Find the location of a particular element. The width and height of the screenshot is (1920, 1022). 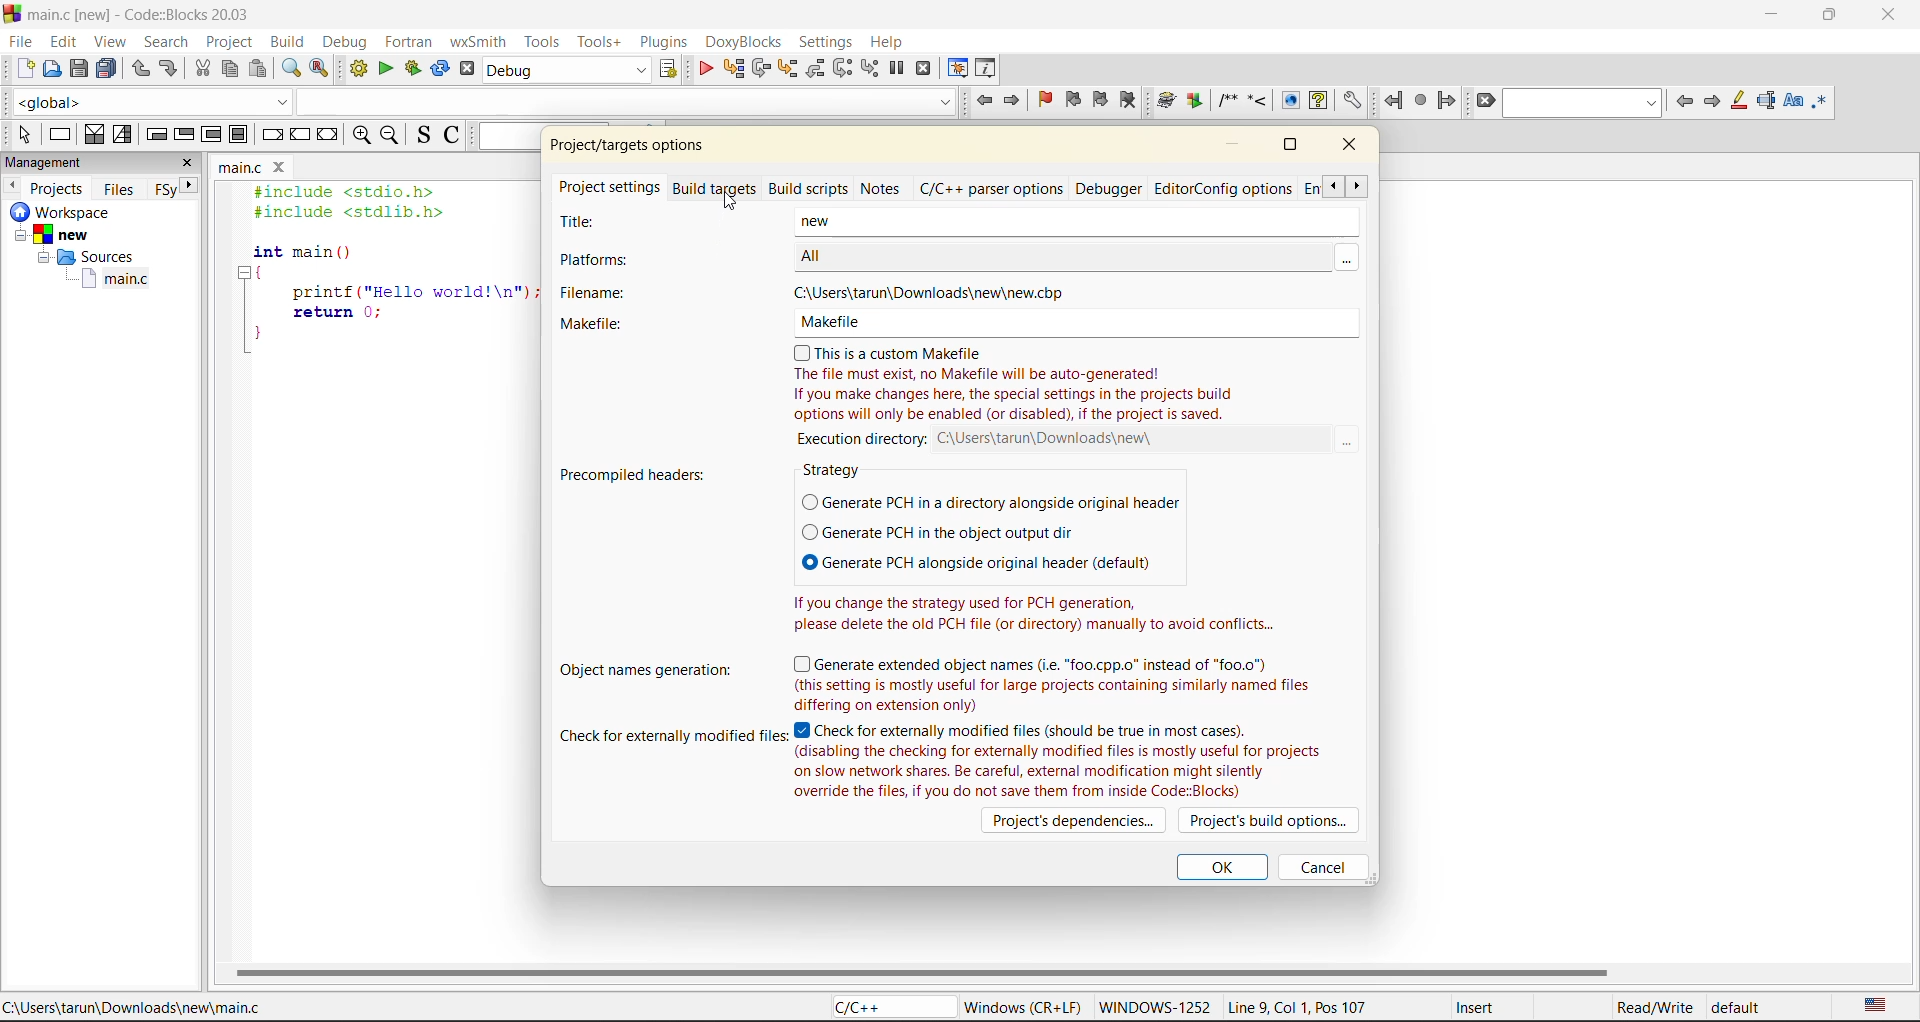

Read/Write is located at coordinates (1653, 1008).